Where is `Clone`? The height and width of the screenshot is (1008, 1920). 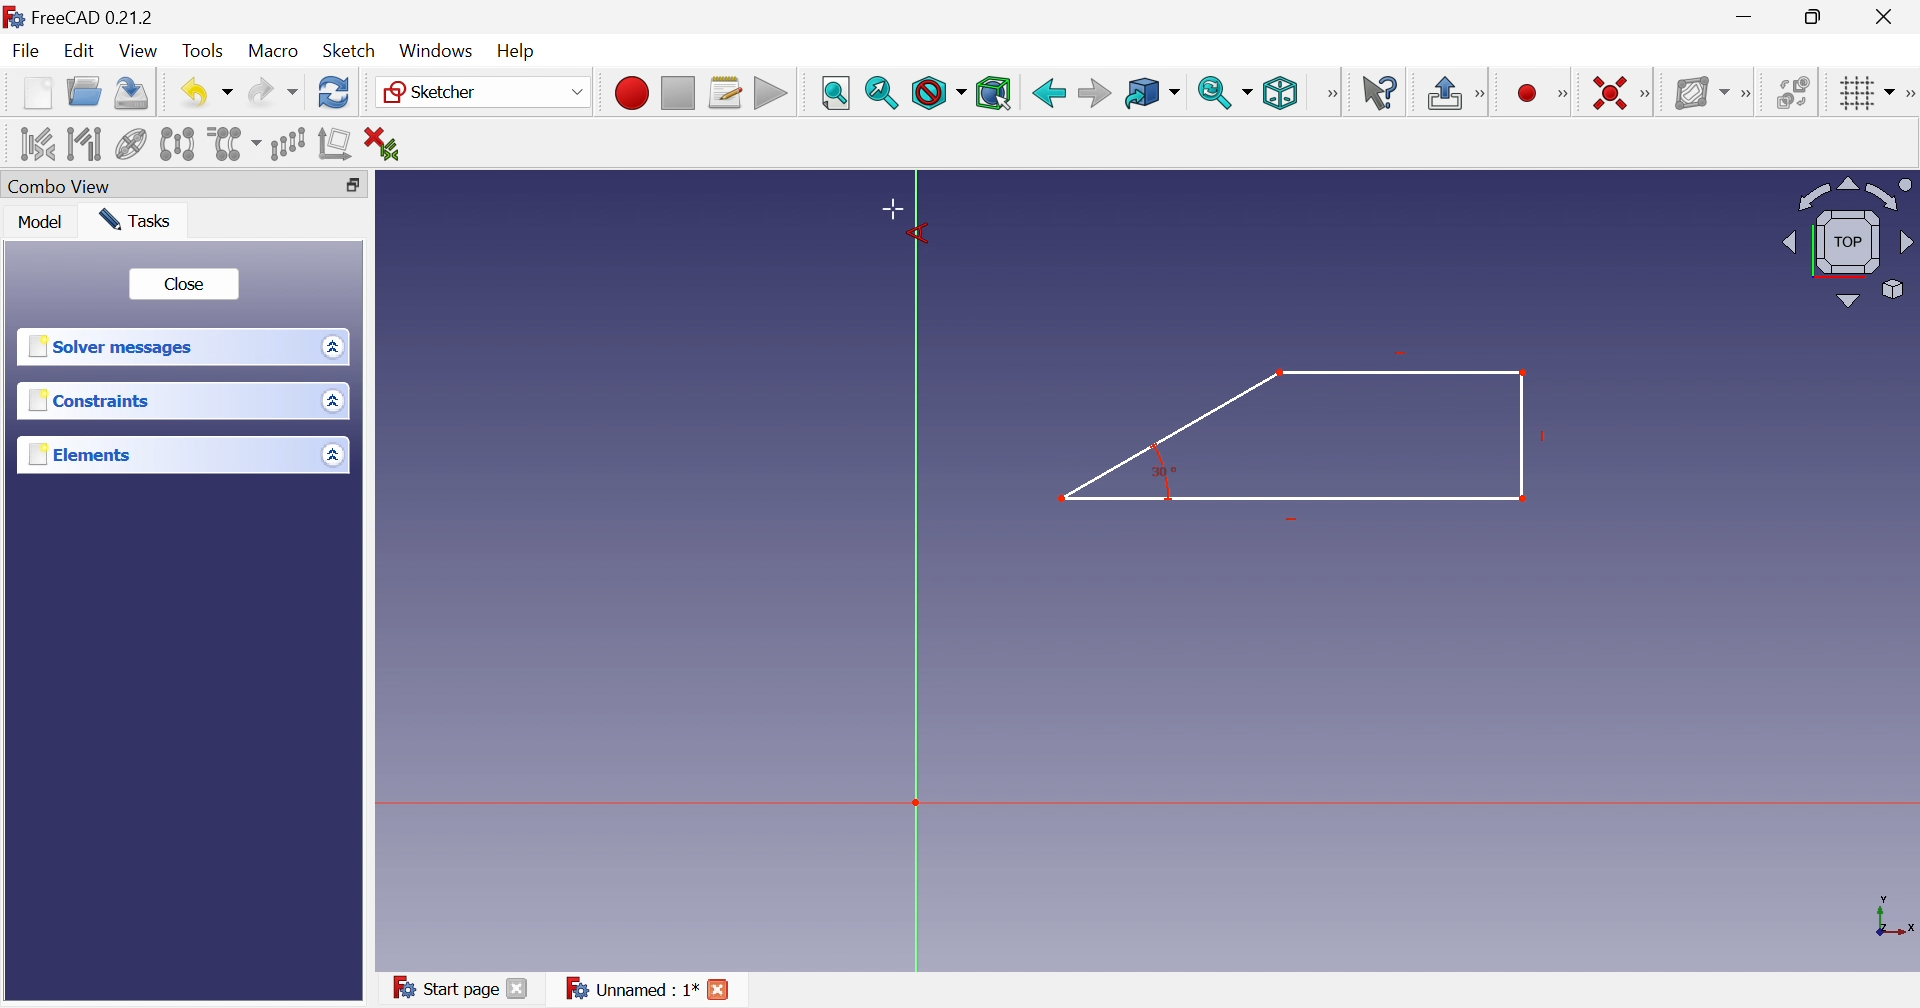
Clone is located at coordinates (236, 145).